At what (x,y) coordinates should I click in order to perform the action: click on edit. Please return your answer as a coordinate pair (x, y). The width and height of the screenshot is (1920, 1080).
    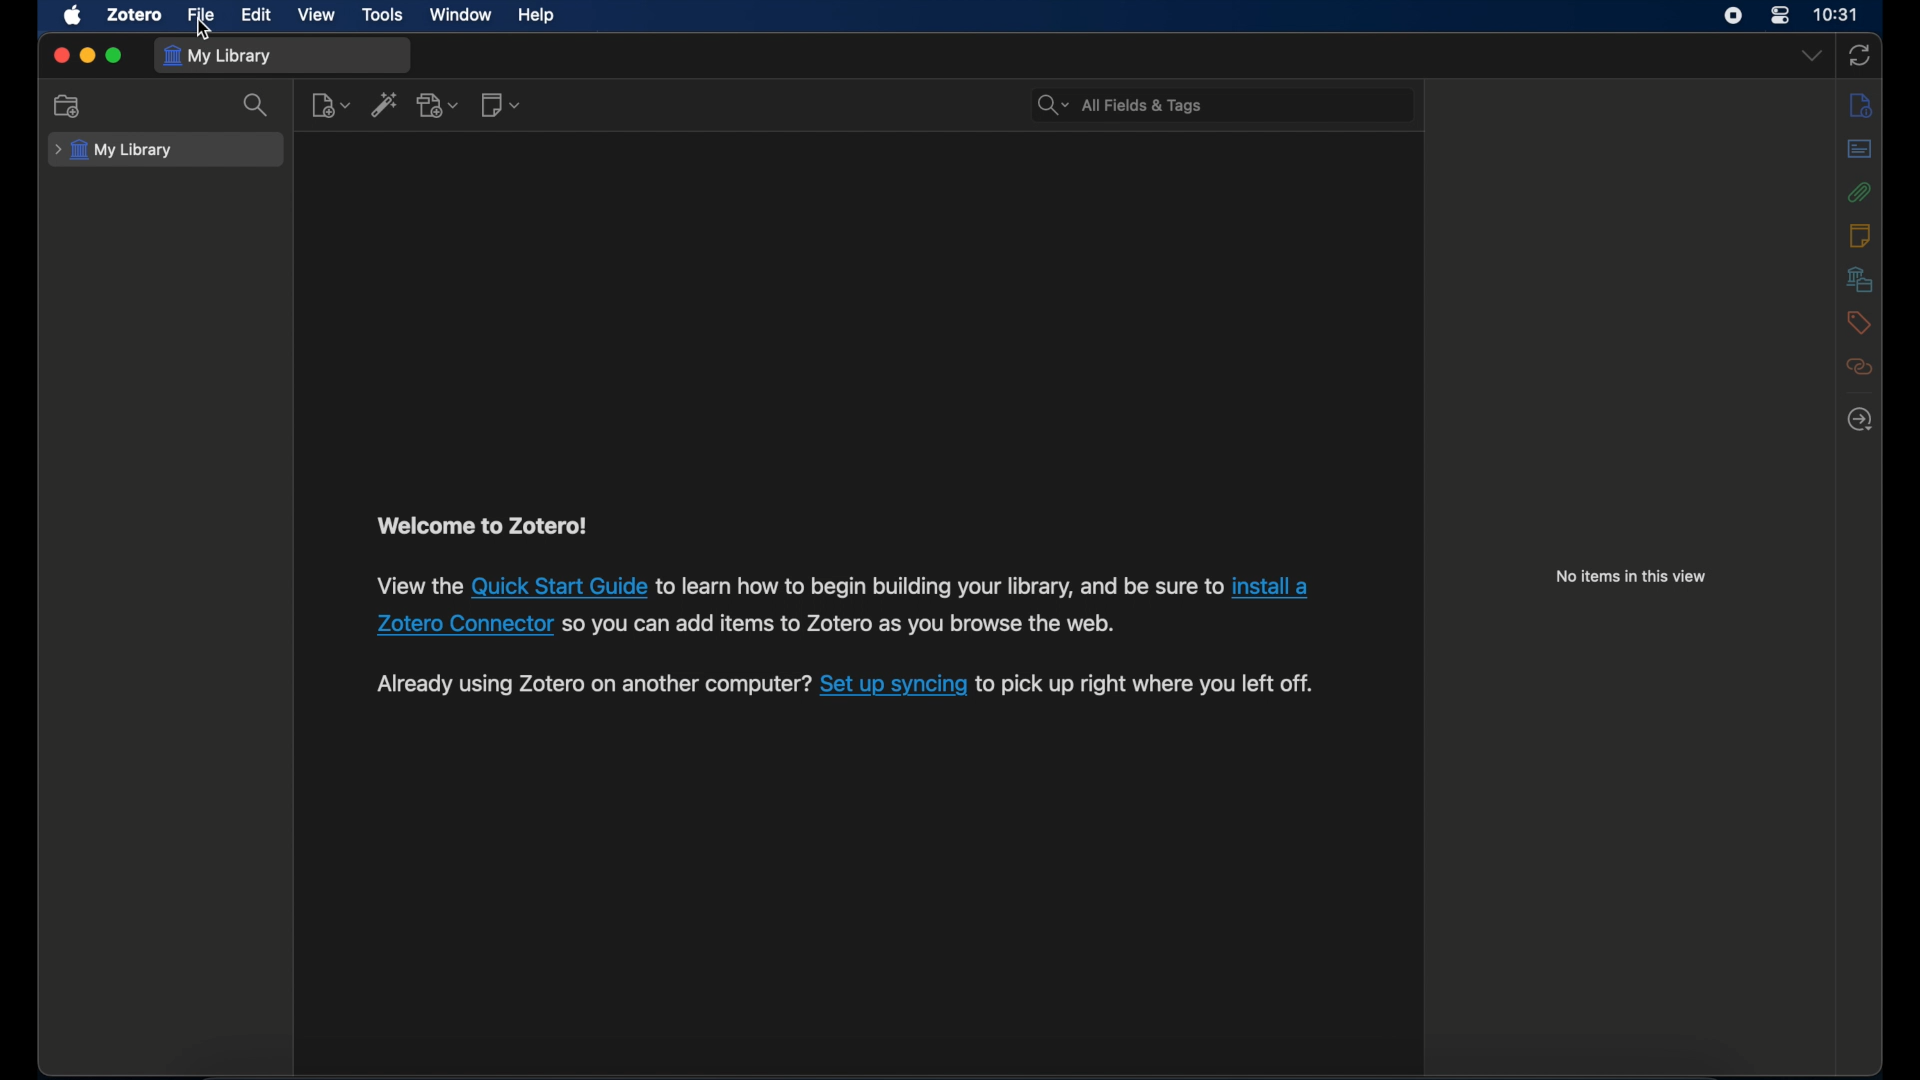
    Looking at the image, I should click on (256, 15).